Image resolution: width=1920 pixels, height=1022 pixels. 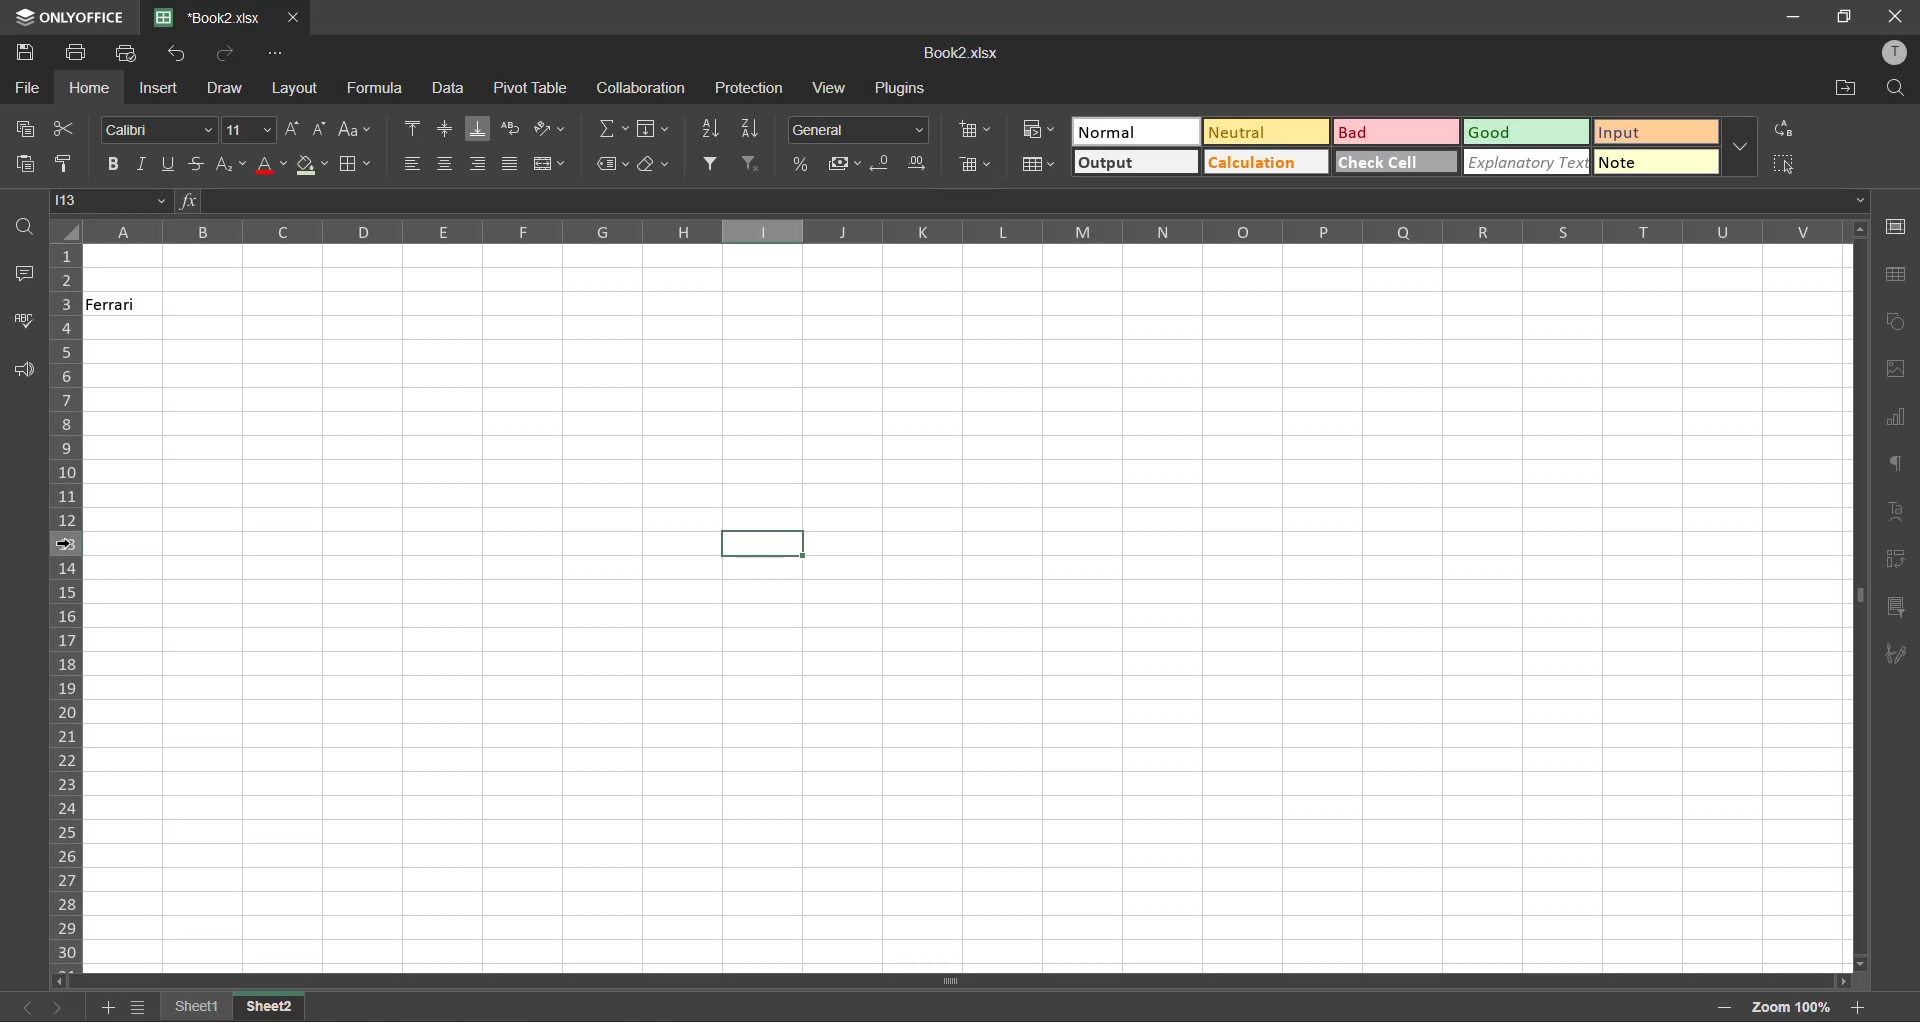 I want to click on replace, so click(x=1781, y=127).